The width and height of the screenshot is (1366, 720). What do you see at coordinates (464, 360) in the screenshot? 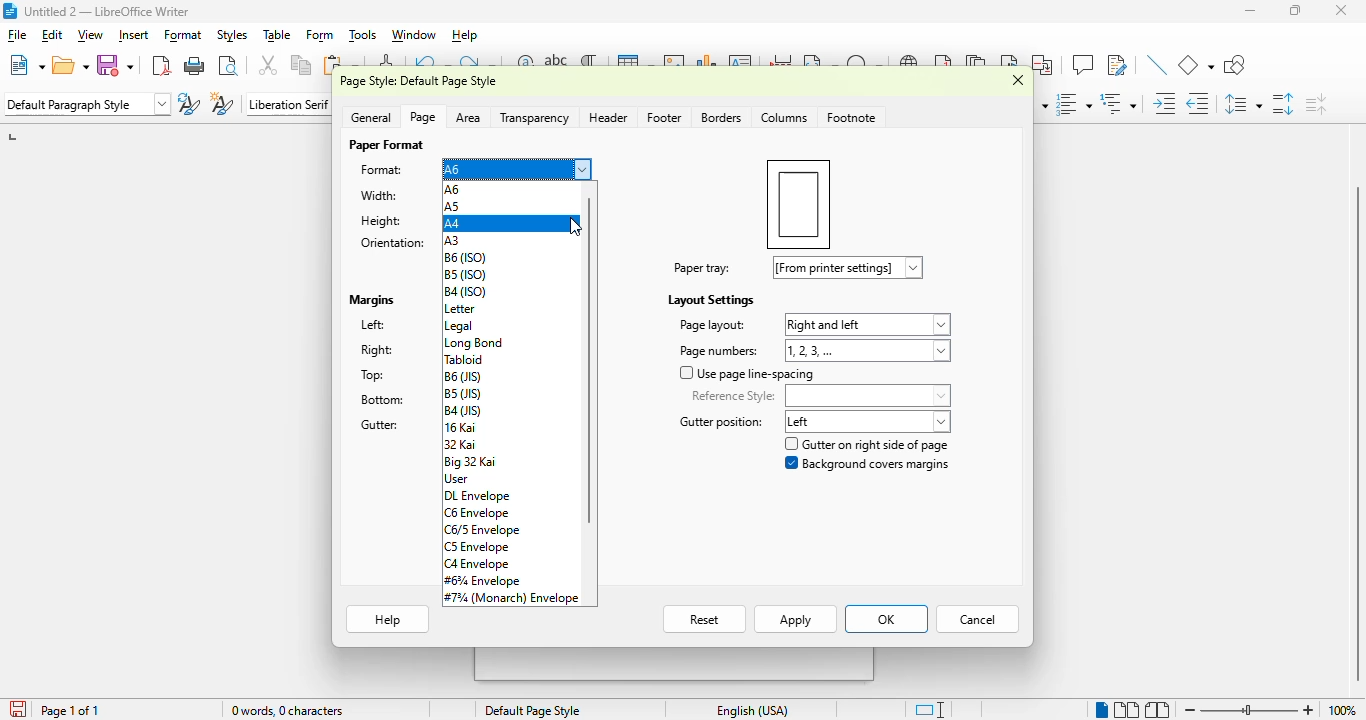
I see `tabloid` at bounding box center [464, 360].